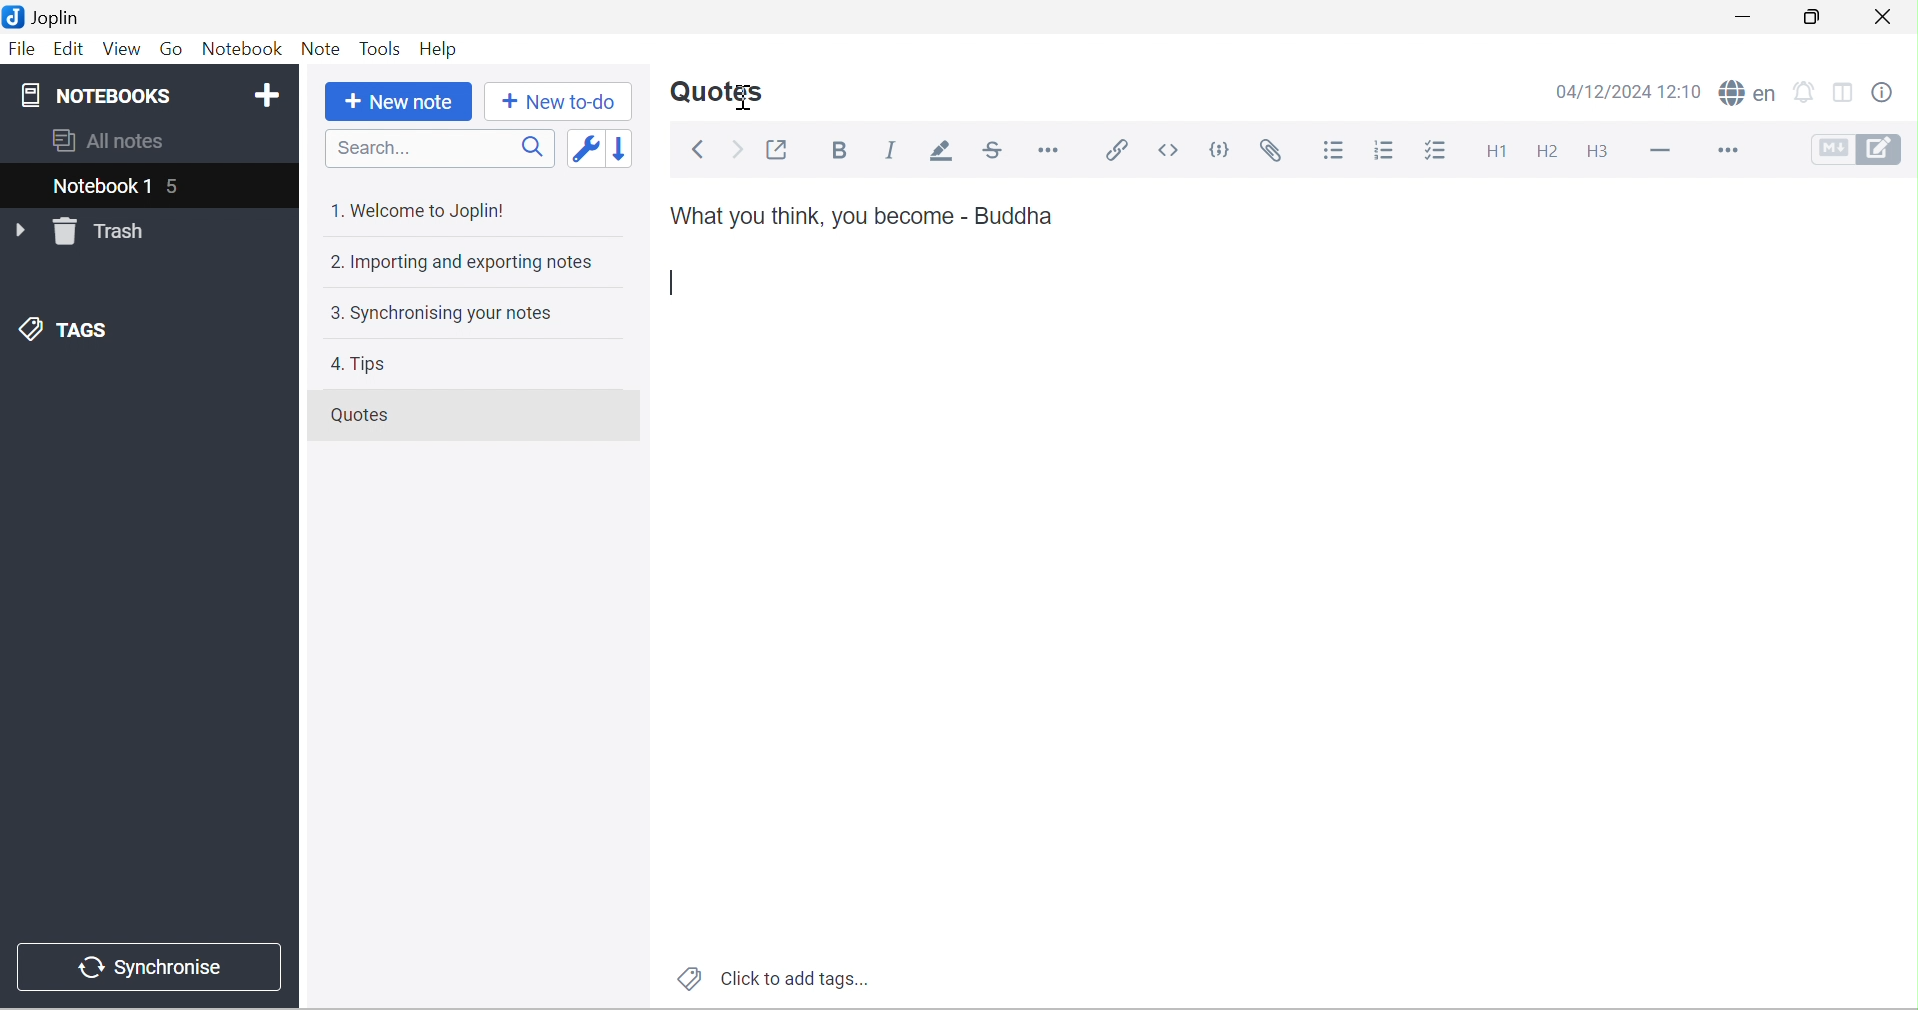  I want to click on Toggle editor layout, so click(1847, 90).